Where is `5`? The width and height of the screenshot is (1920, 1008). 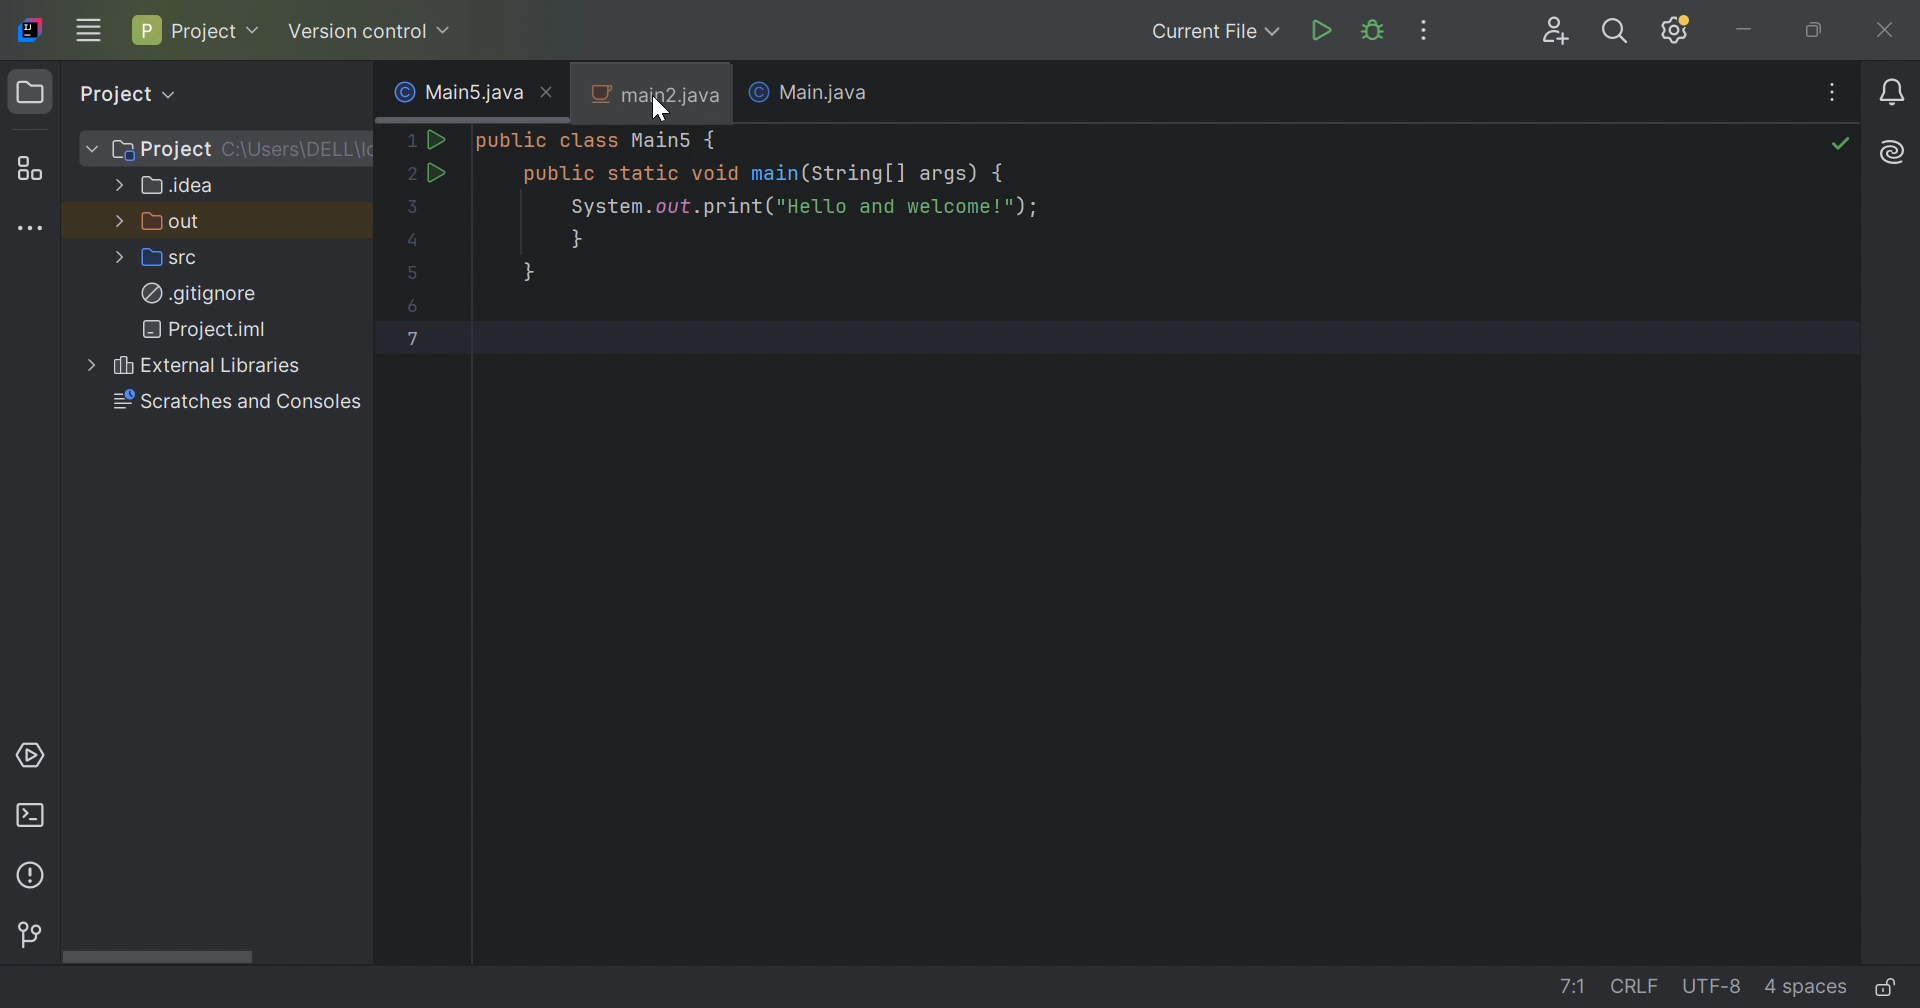
5 is located at coordinates (408, 270).